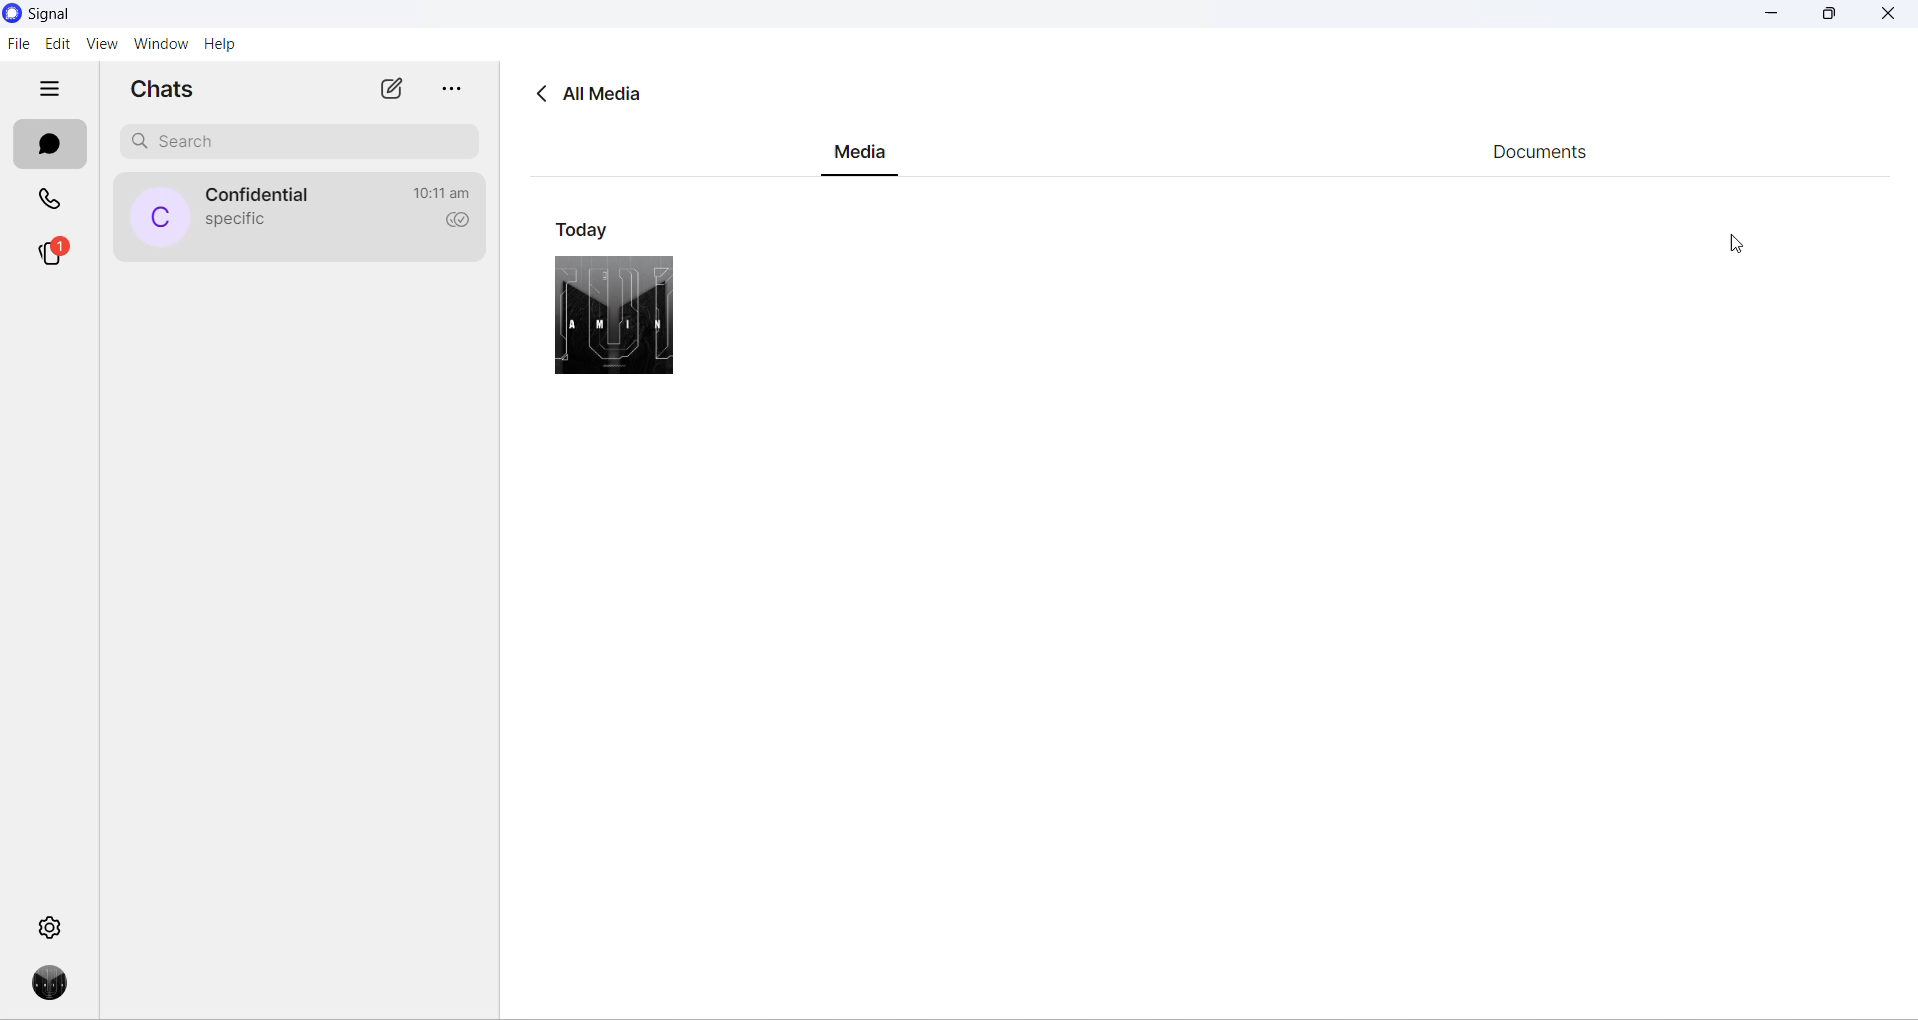  What do you see at coordinates (49, 92) in the screenshot?
I see `hide tabs` at bounding box center [49, 92].